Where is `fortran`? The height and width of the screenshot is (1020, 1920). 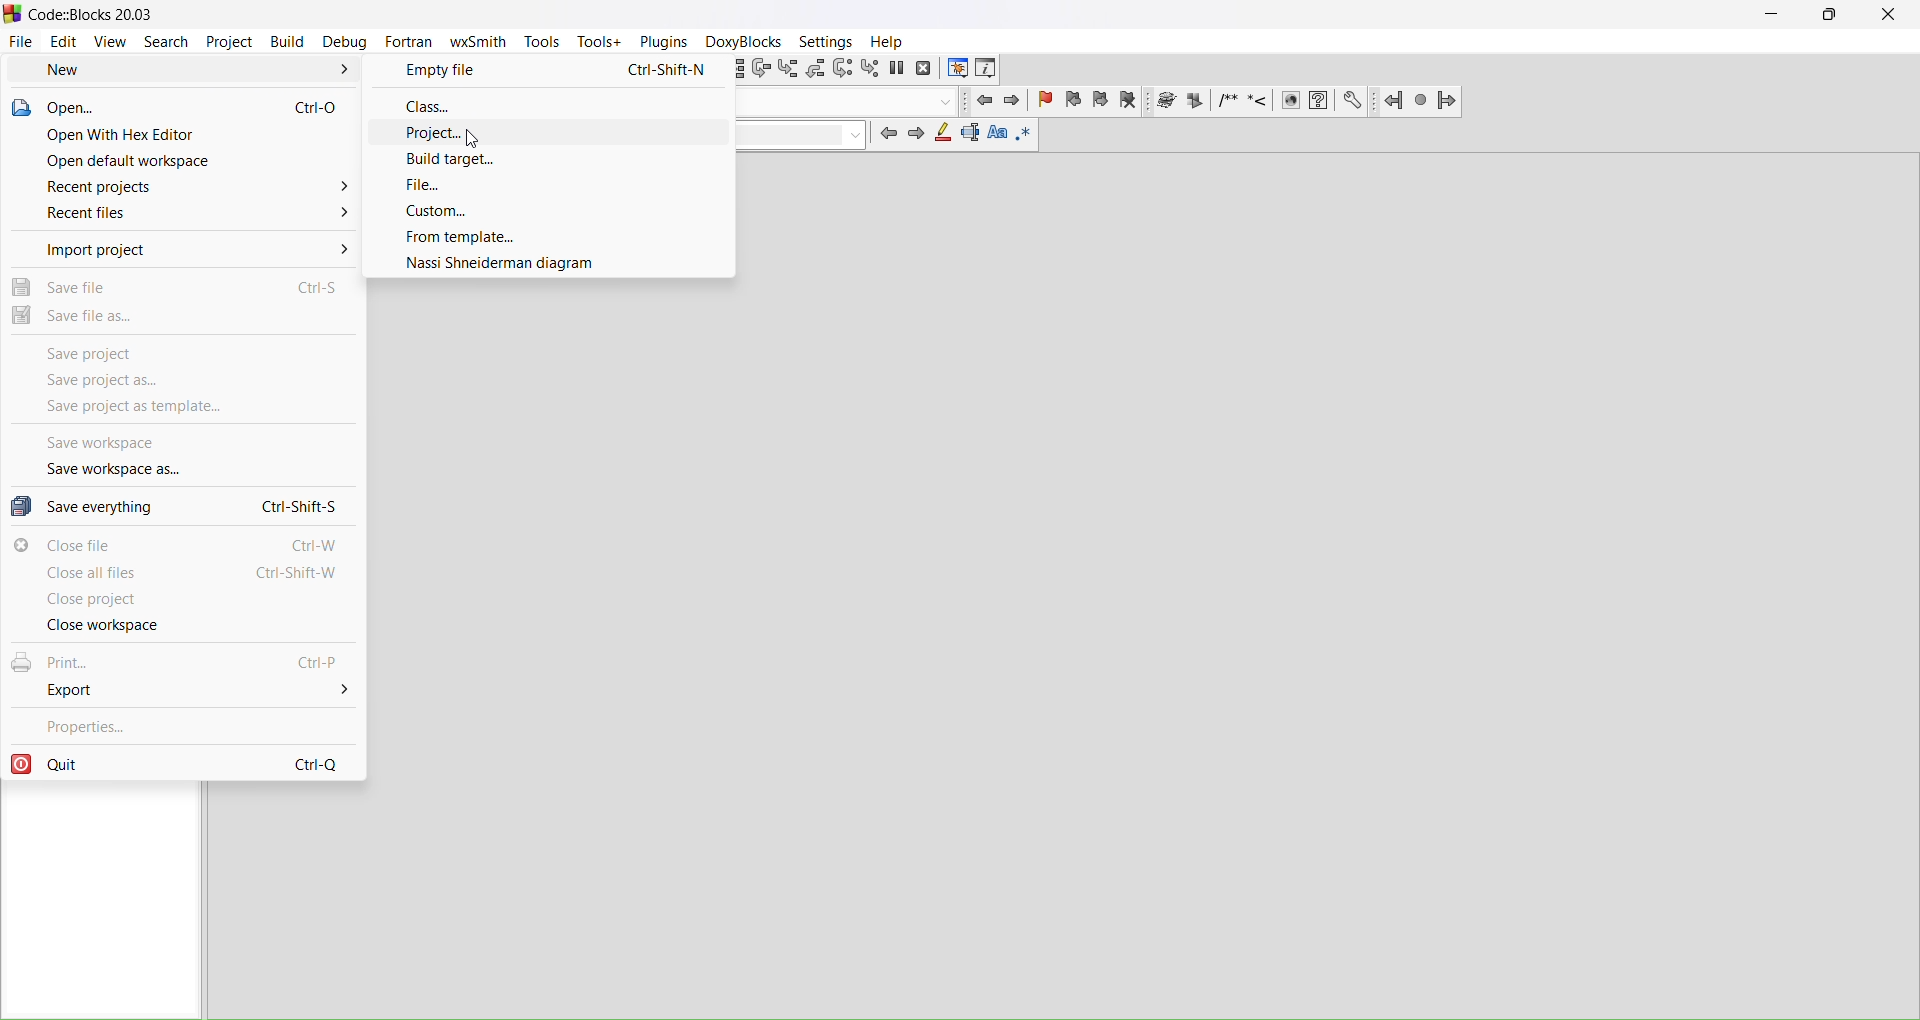
fortran is located at coordinates (408, 43).